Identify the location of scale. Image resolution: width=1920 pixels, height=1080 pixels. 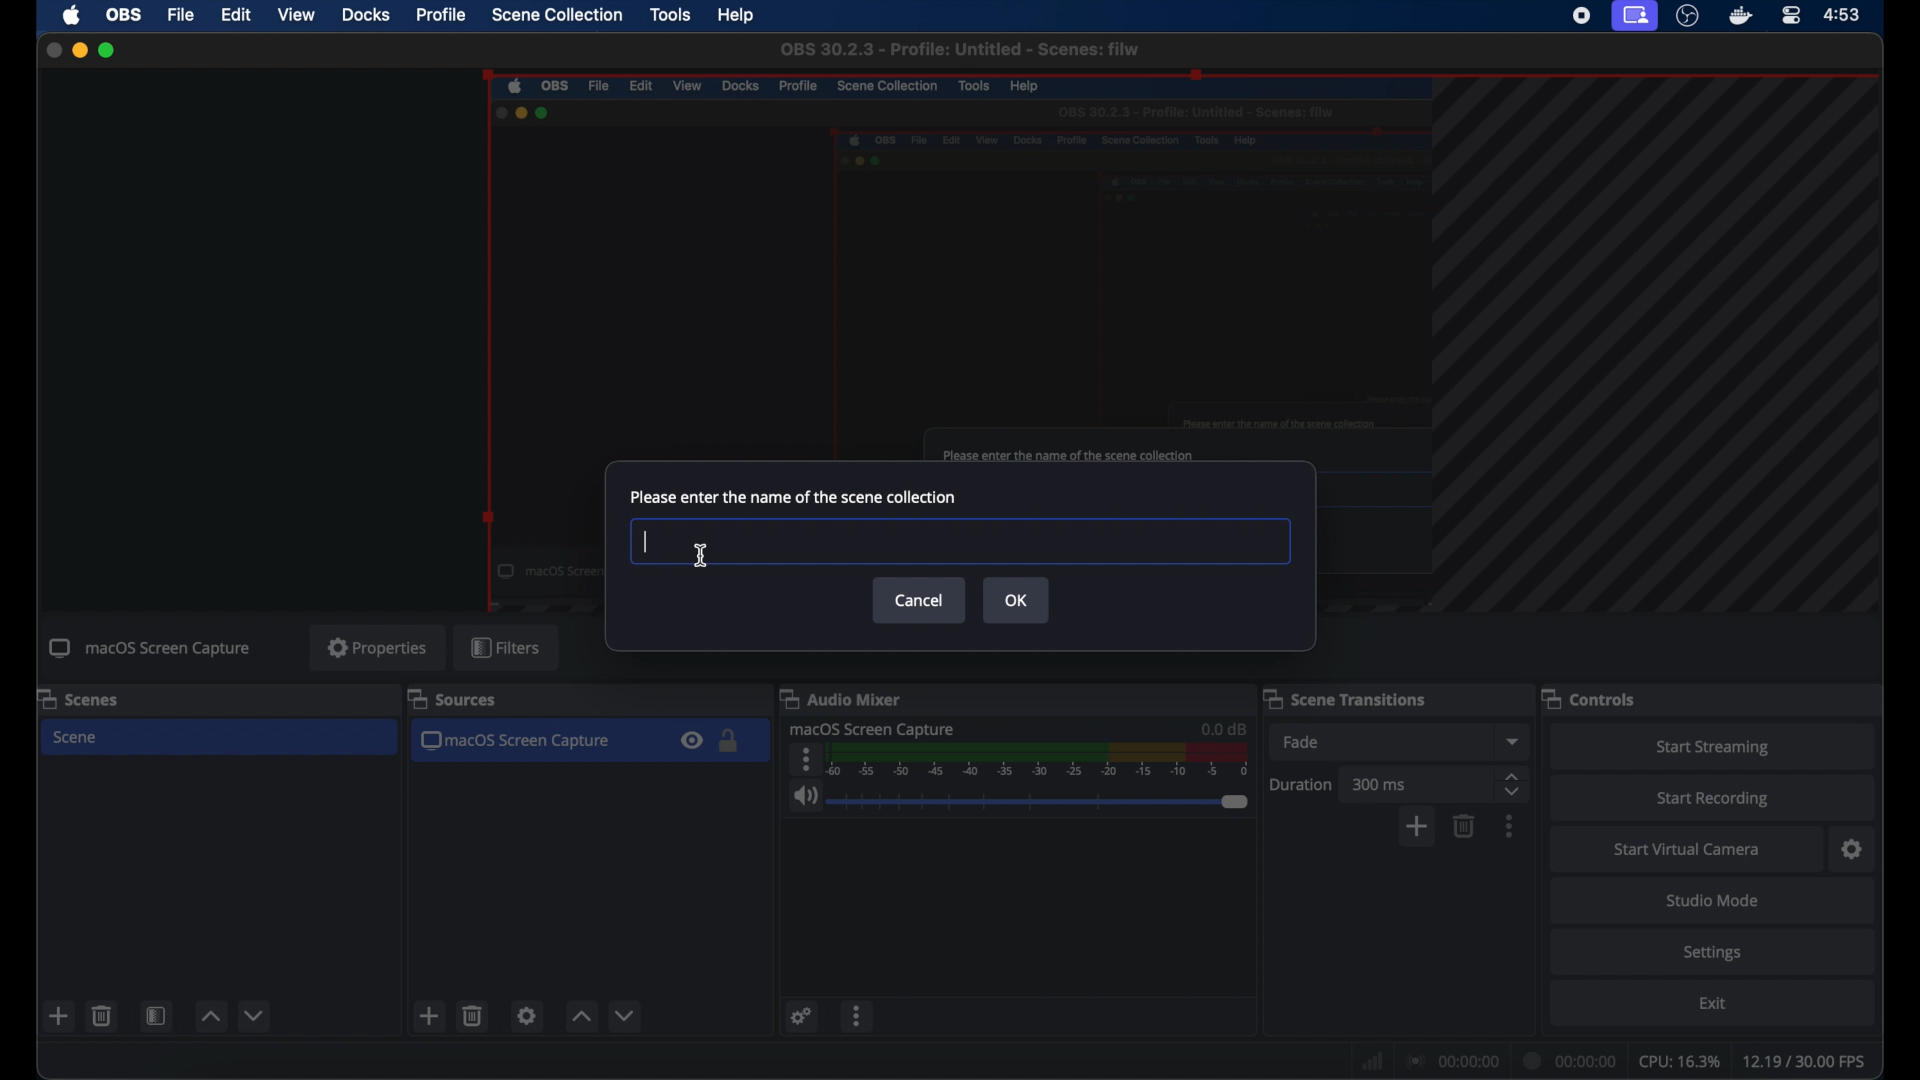
(1041, 760).